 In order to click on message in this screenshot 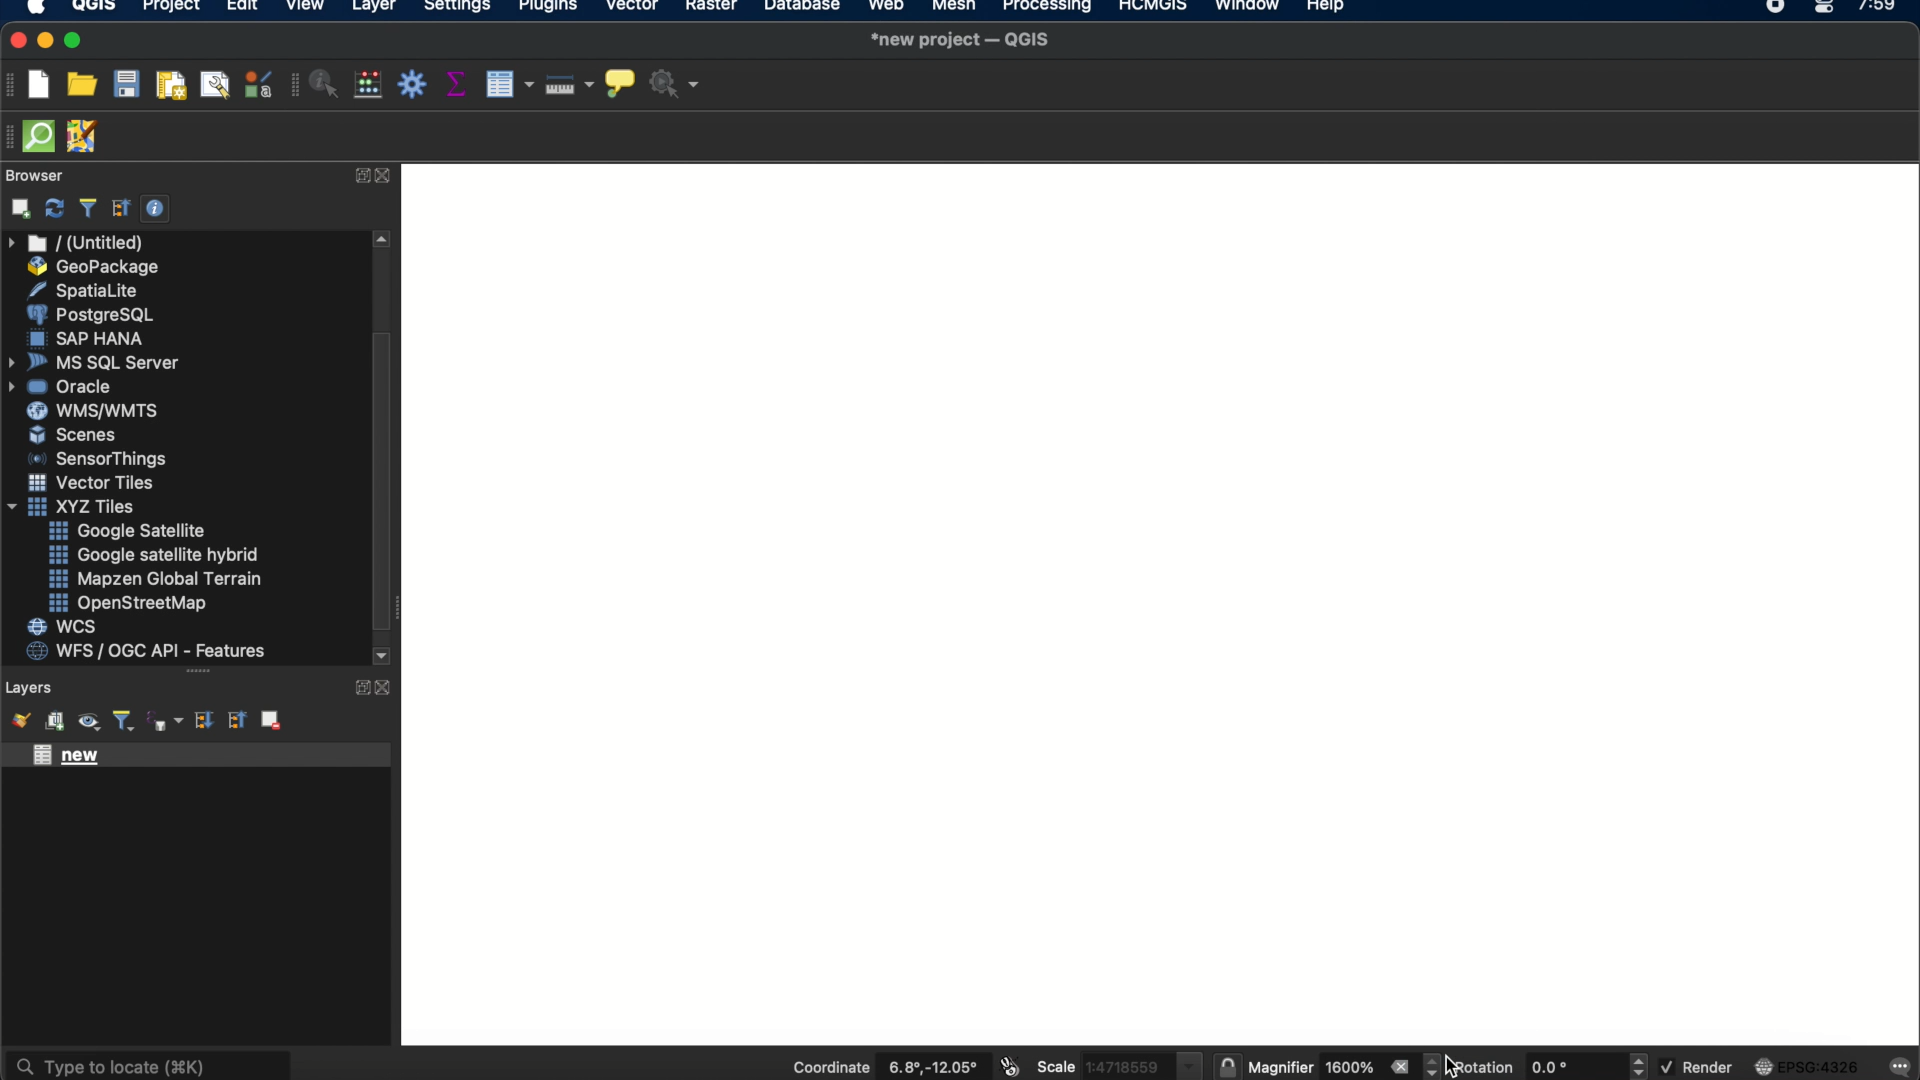, I will do `click(1902, 1064)`.